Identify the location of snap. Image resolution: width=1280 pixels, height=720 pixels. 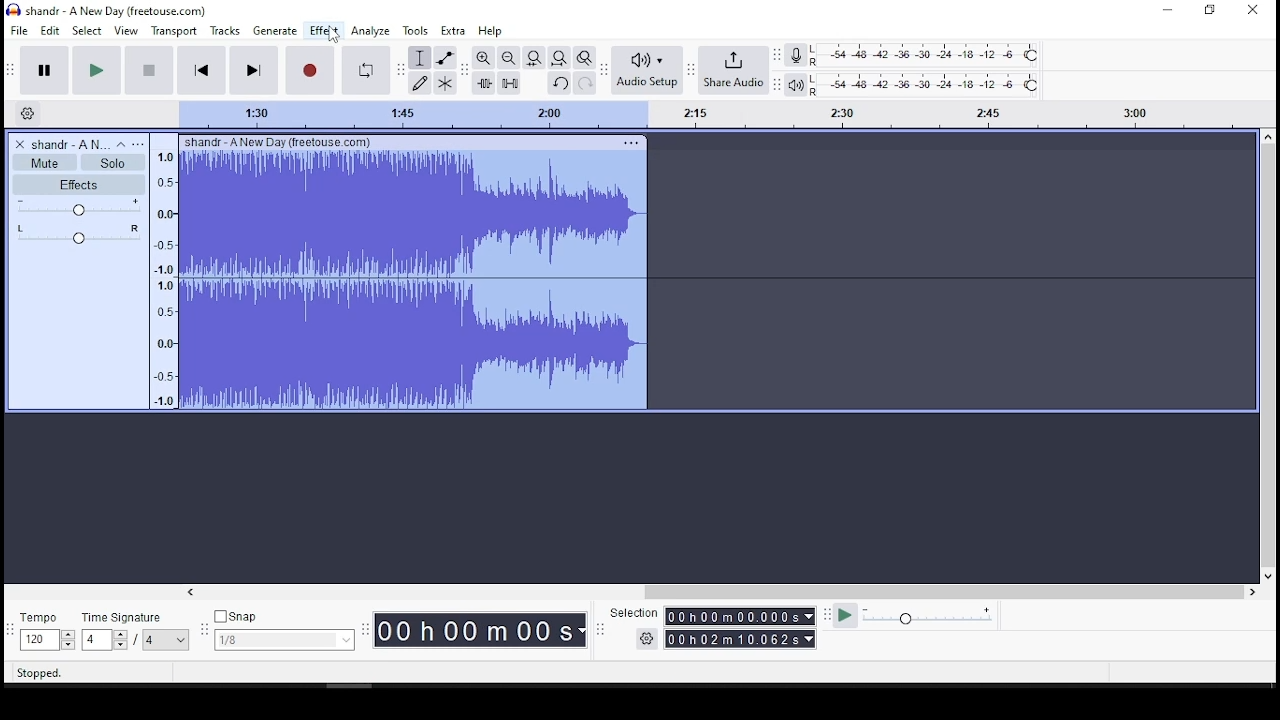
(283, 631).